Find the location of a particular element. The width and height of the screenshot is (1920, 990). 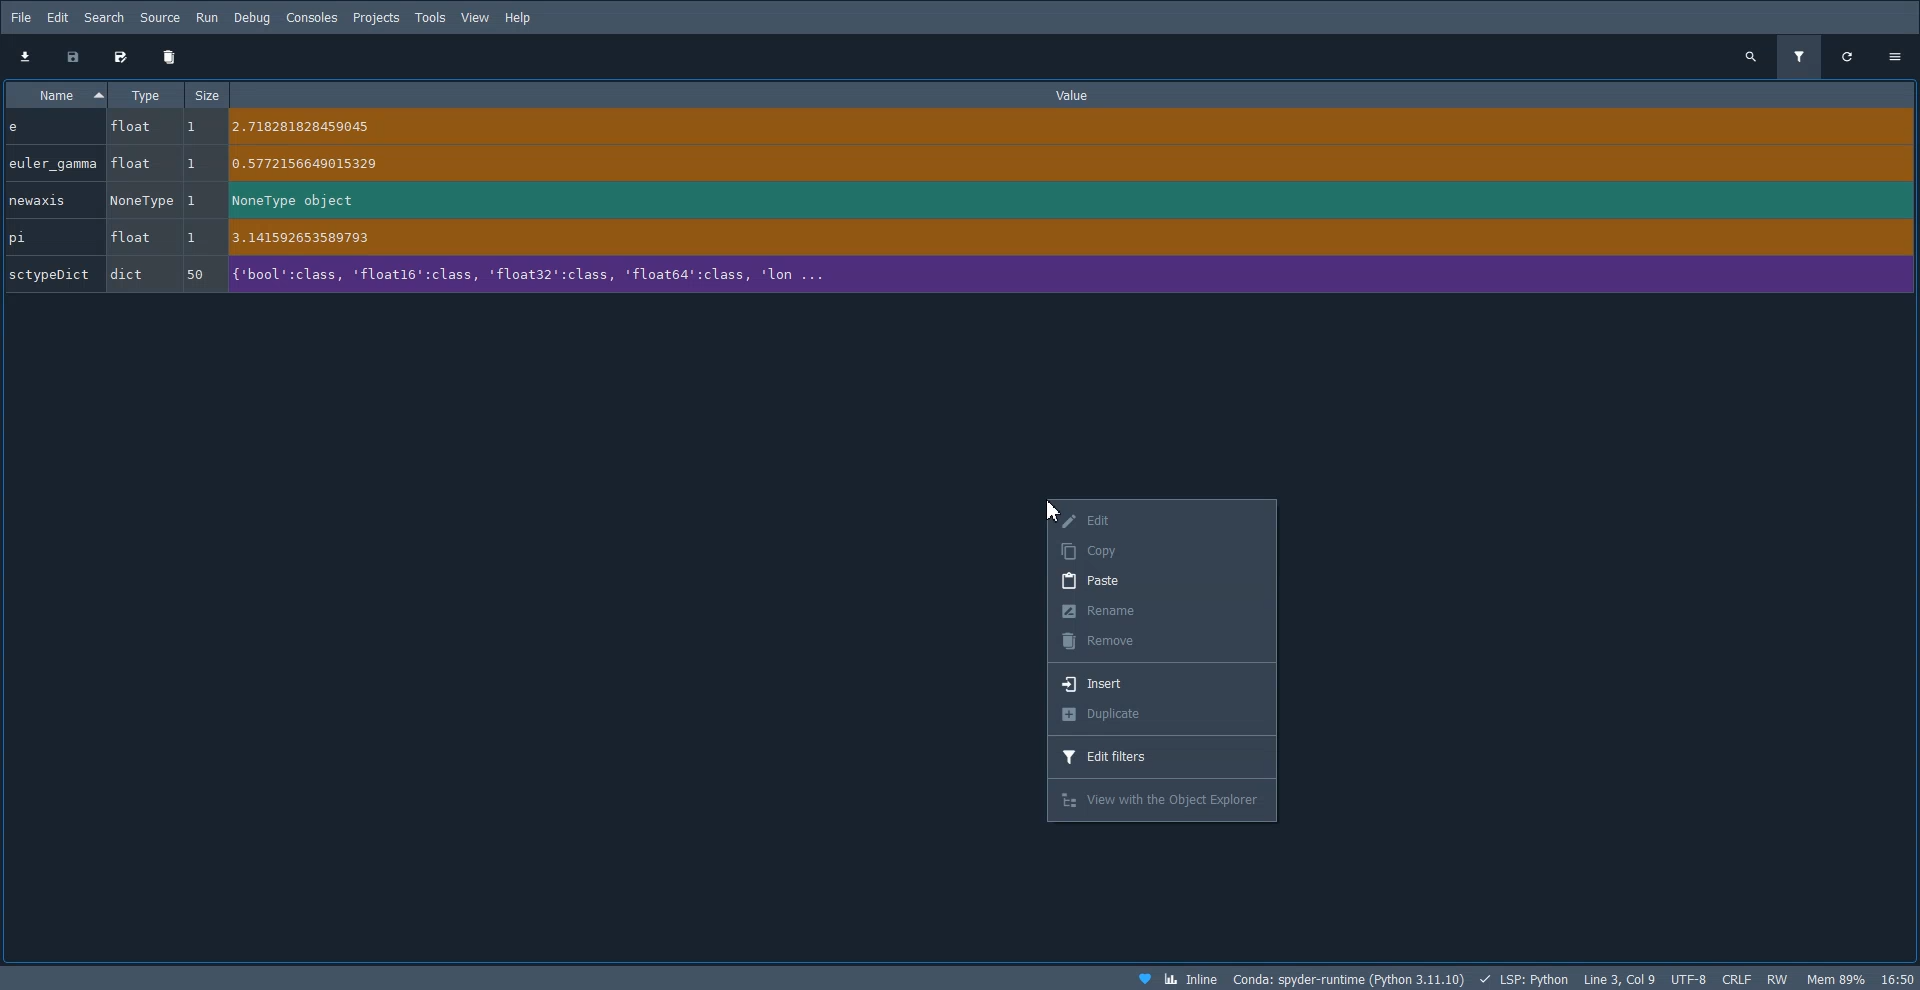

Search is located at coordinates (1751, 55).